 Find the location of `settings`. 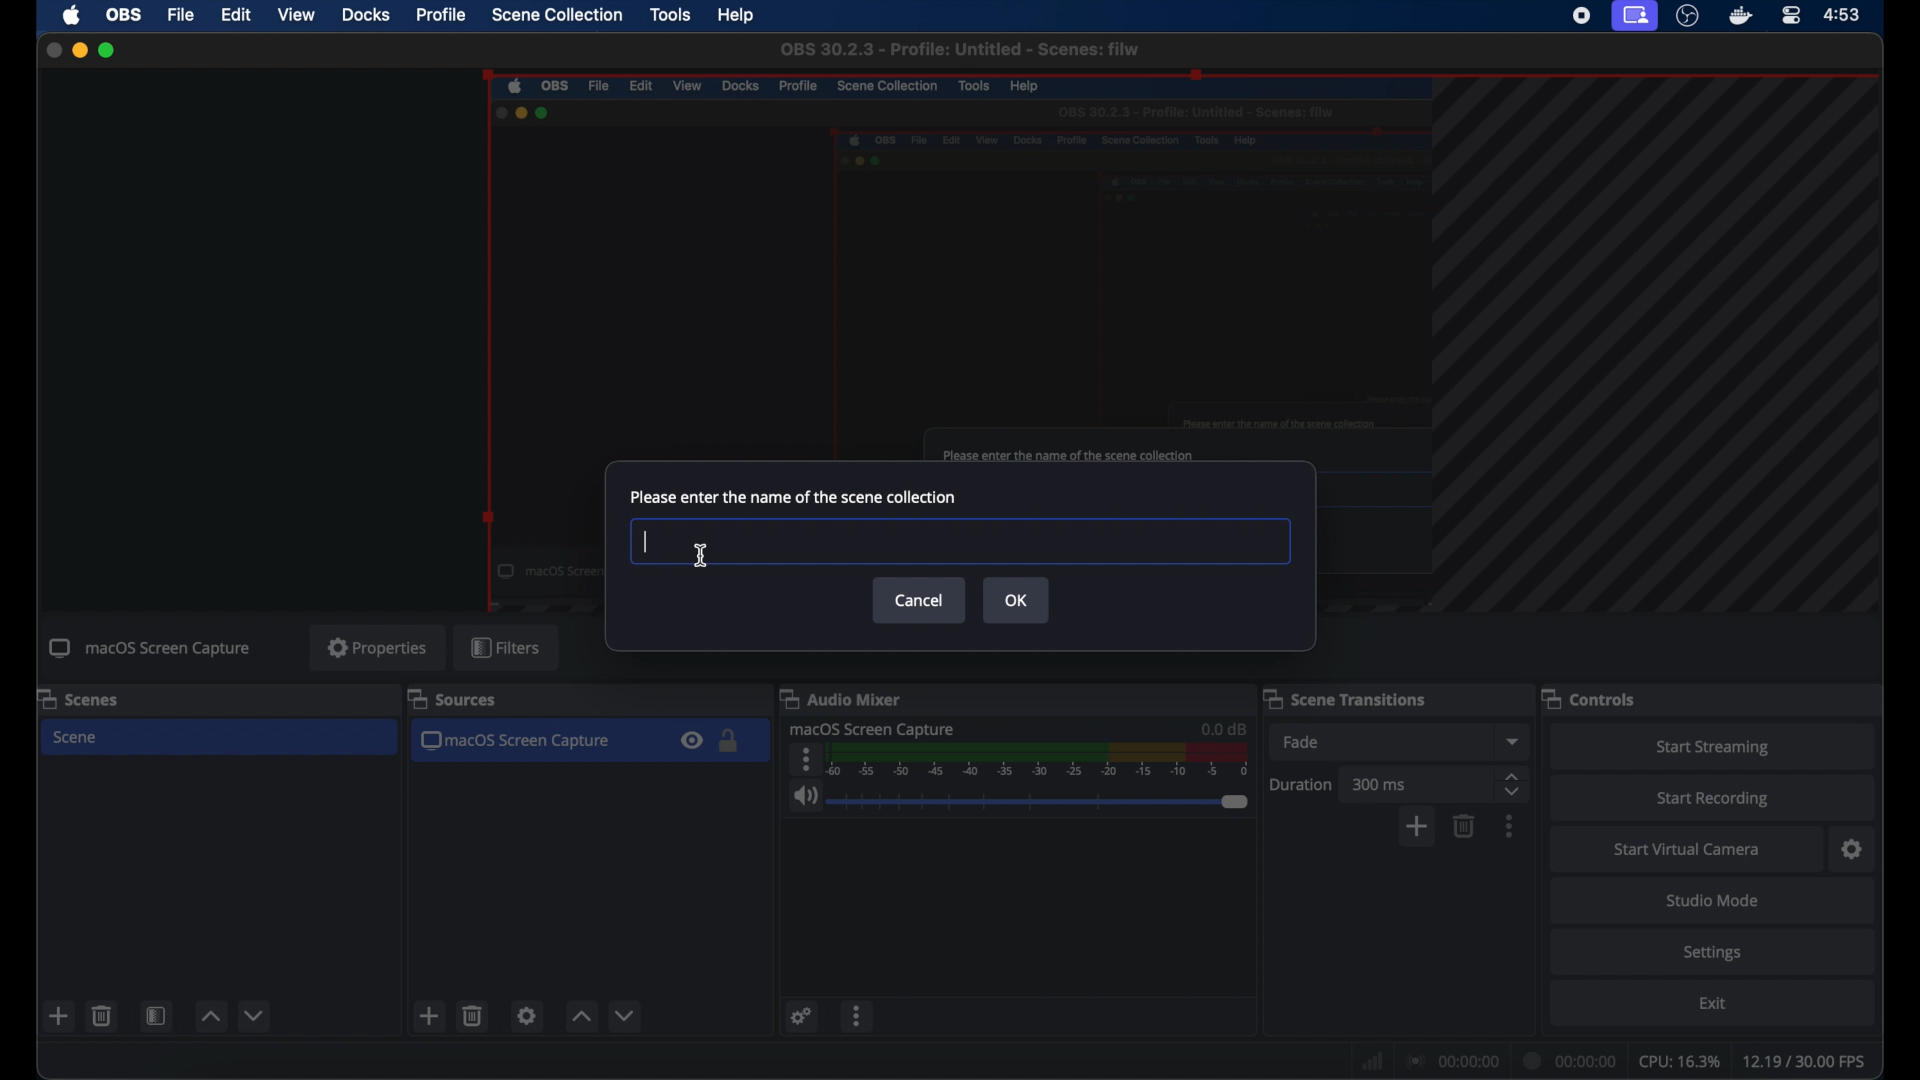

settings is located at coordinates (1718, 953).